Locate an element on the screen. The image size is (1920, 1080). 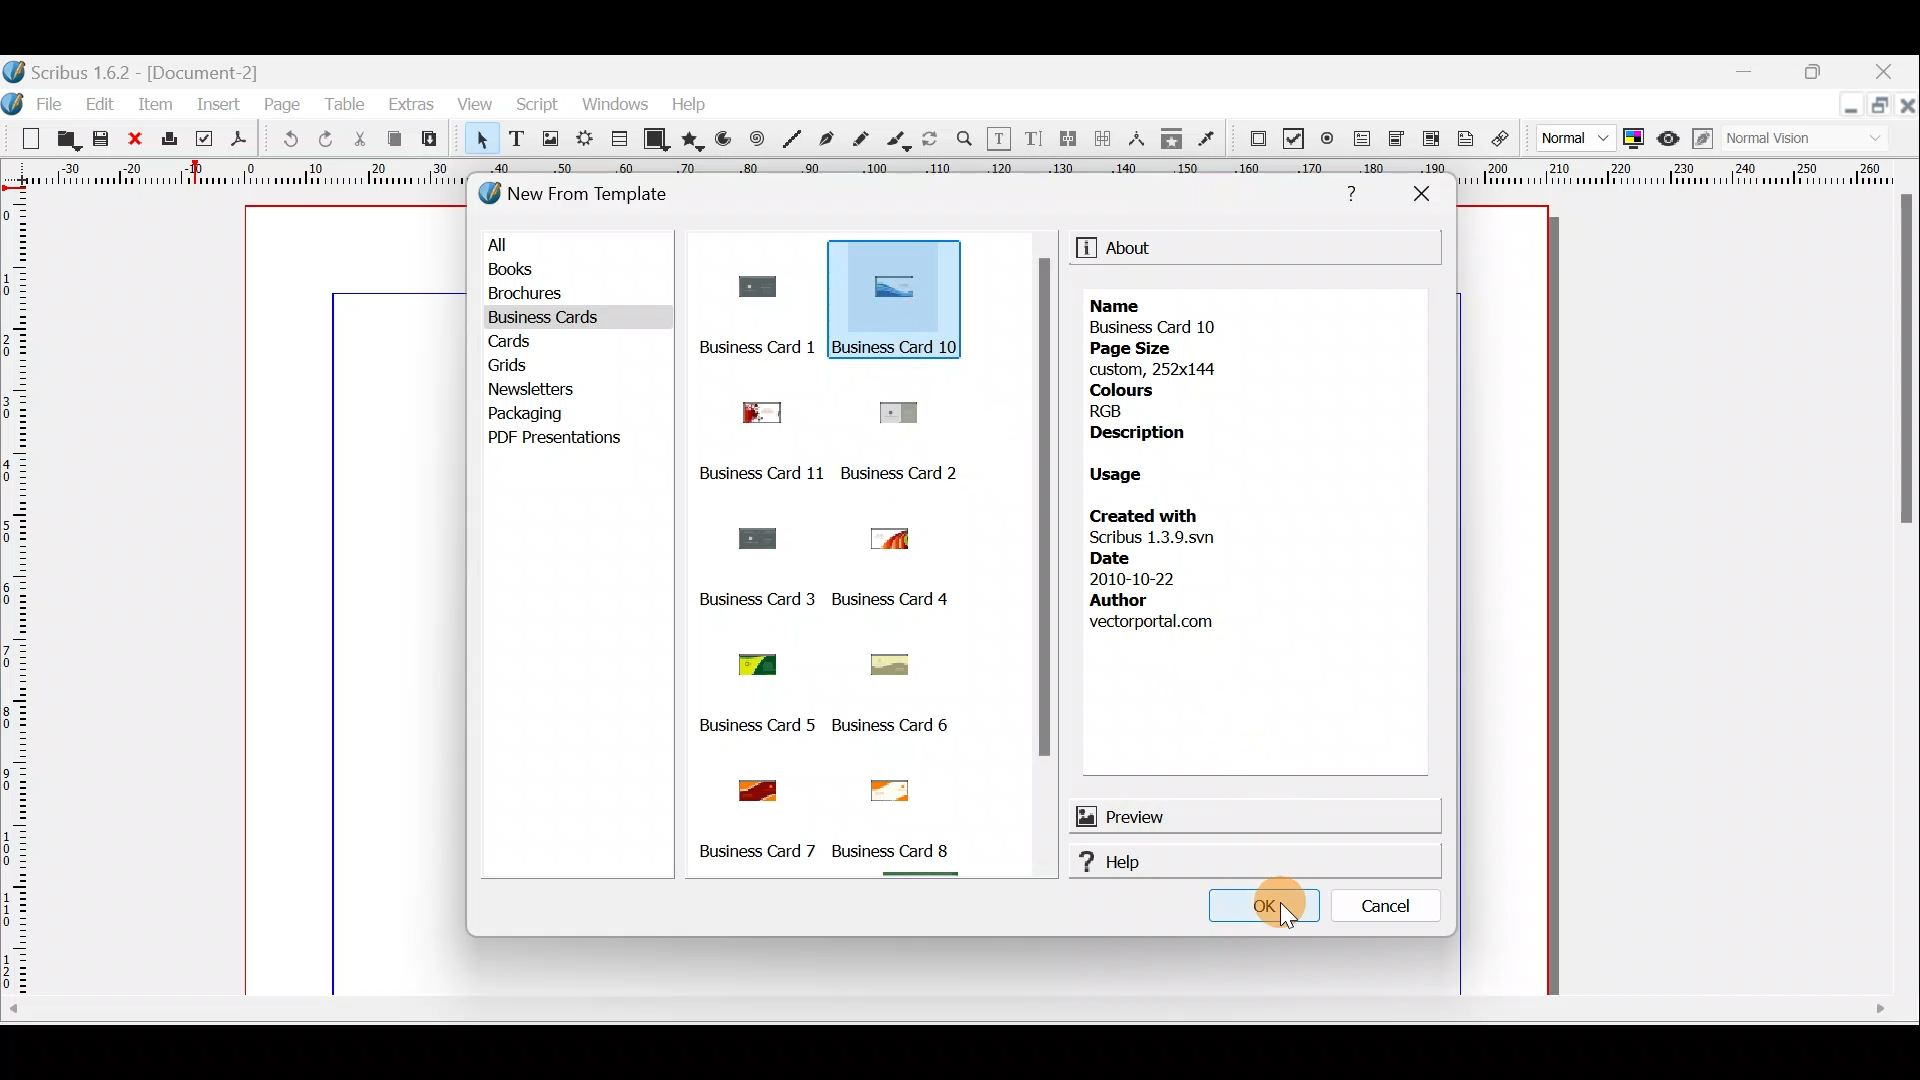
Business Card 10 is located at coordinates (1161, 327).